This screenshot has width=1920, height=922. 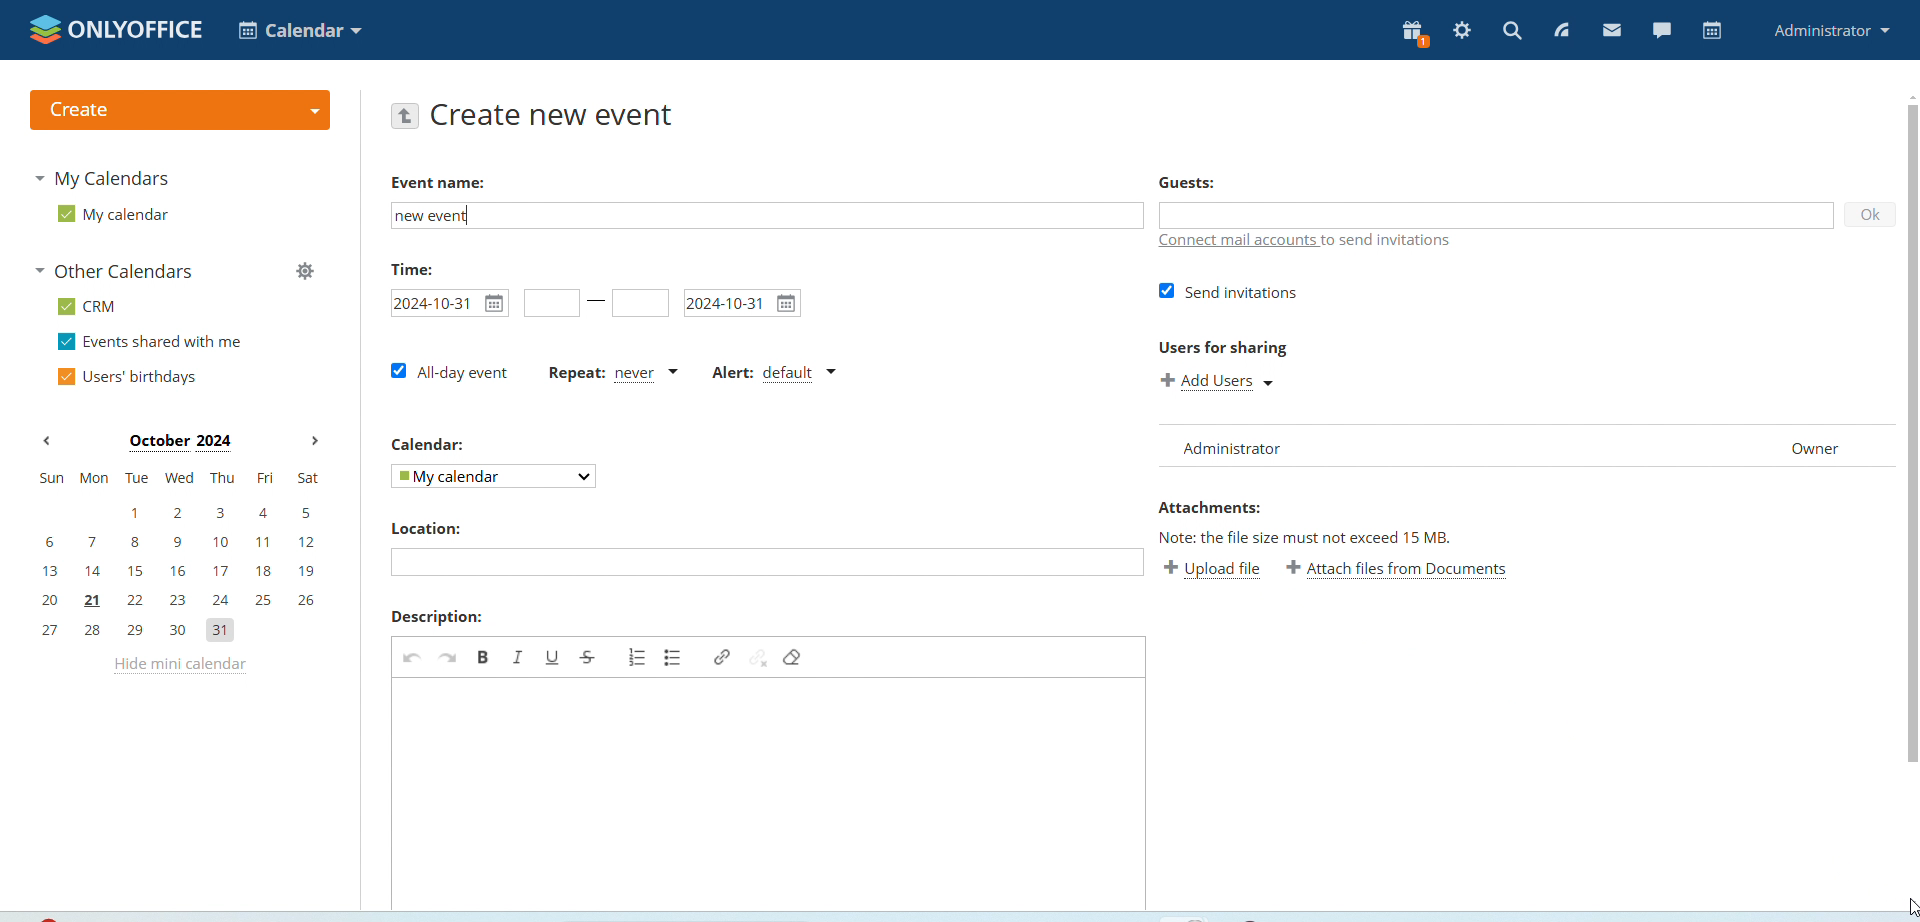 I want to click on users' birthdays, so click(x=129, y=377).